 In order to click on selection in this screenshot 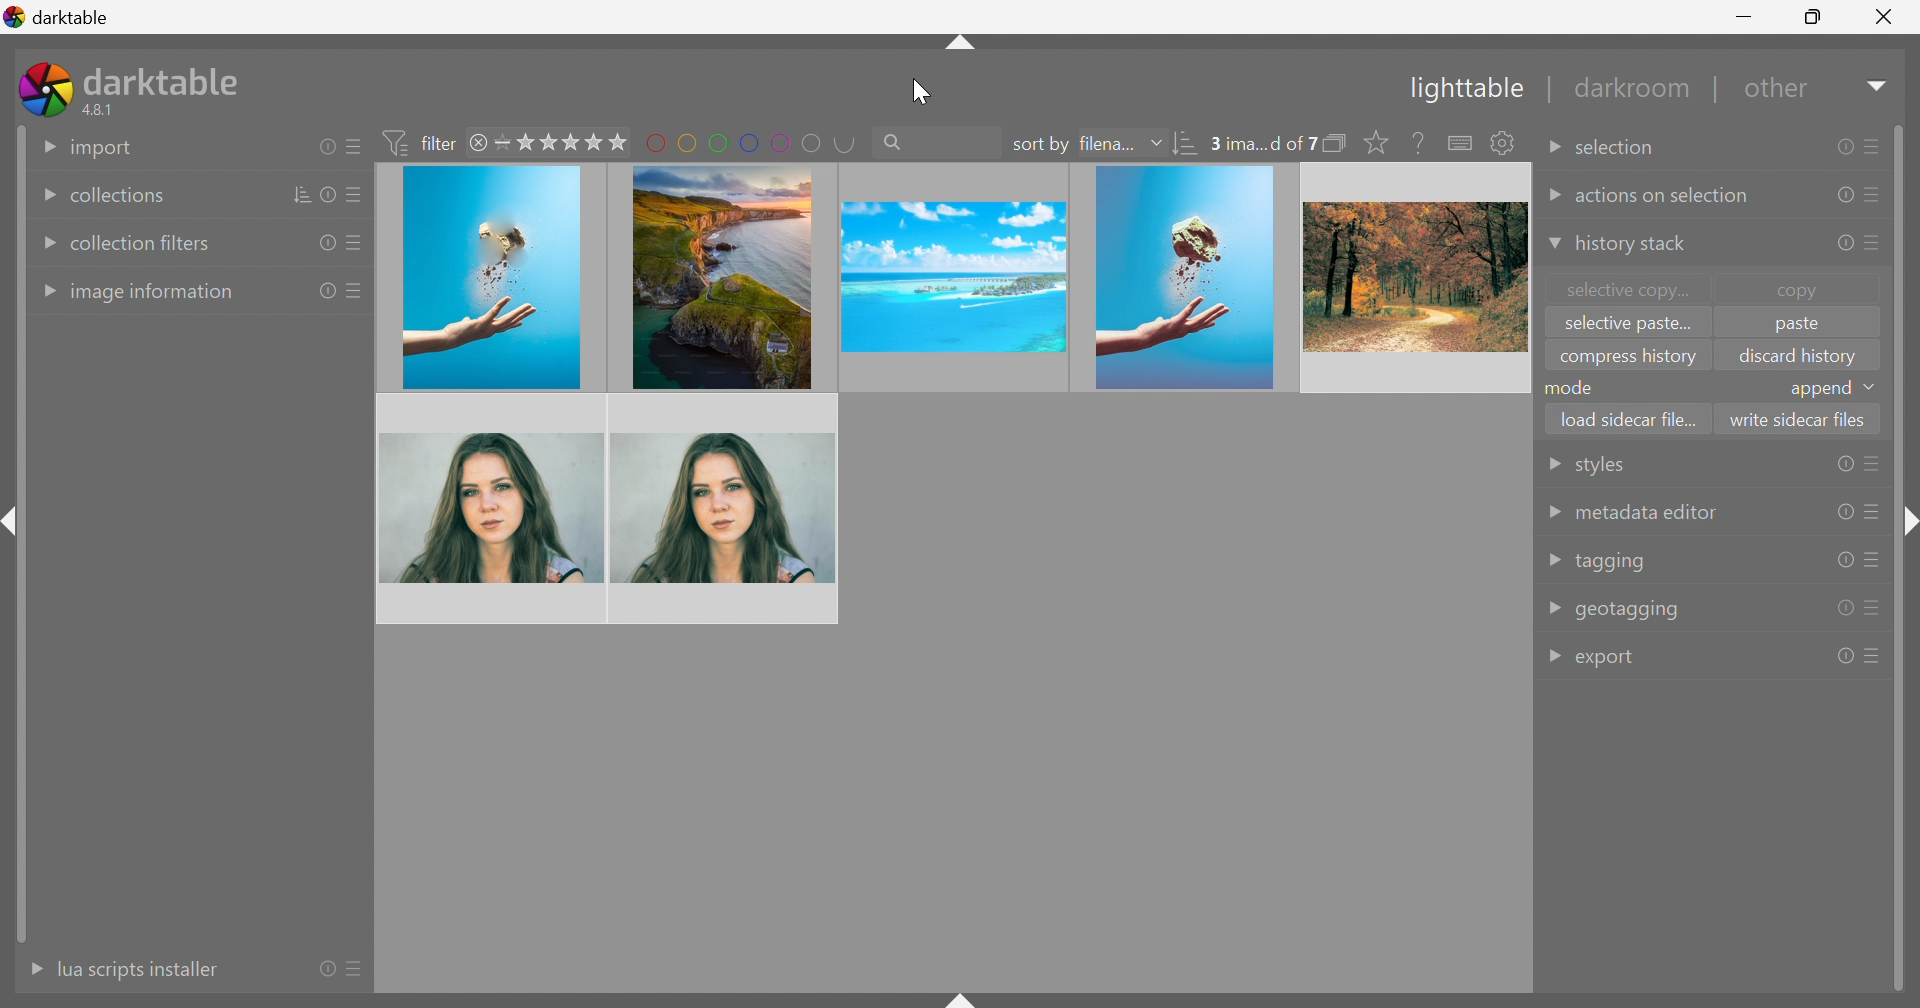, I will do `click(1621, 149)`.